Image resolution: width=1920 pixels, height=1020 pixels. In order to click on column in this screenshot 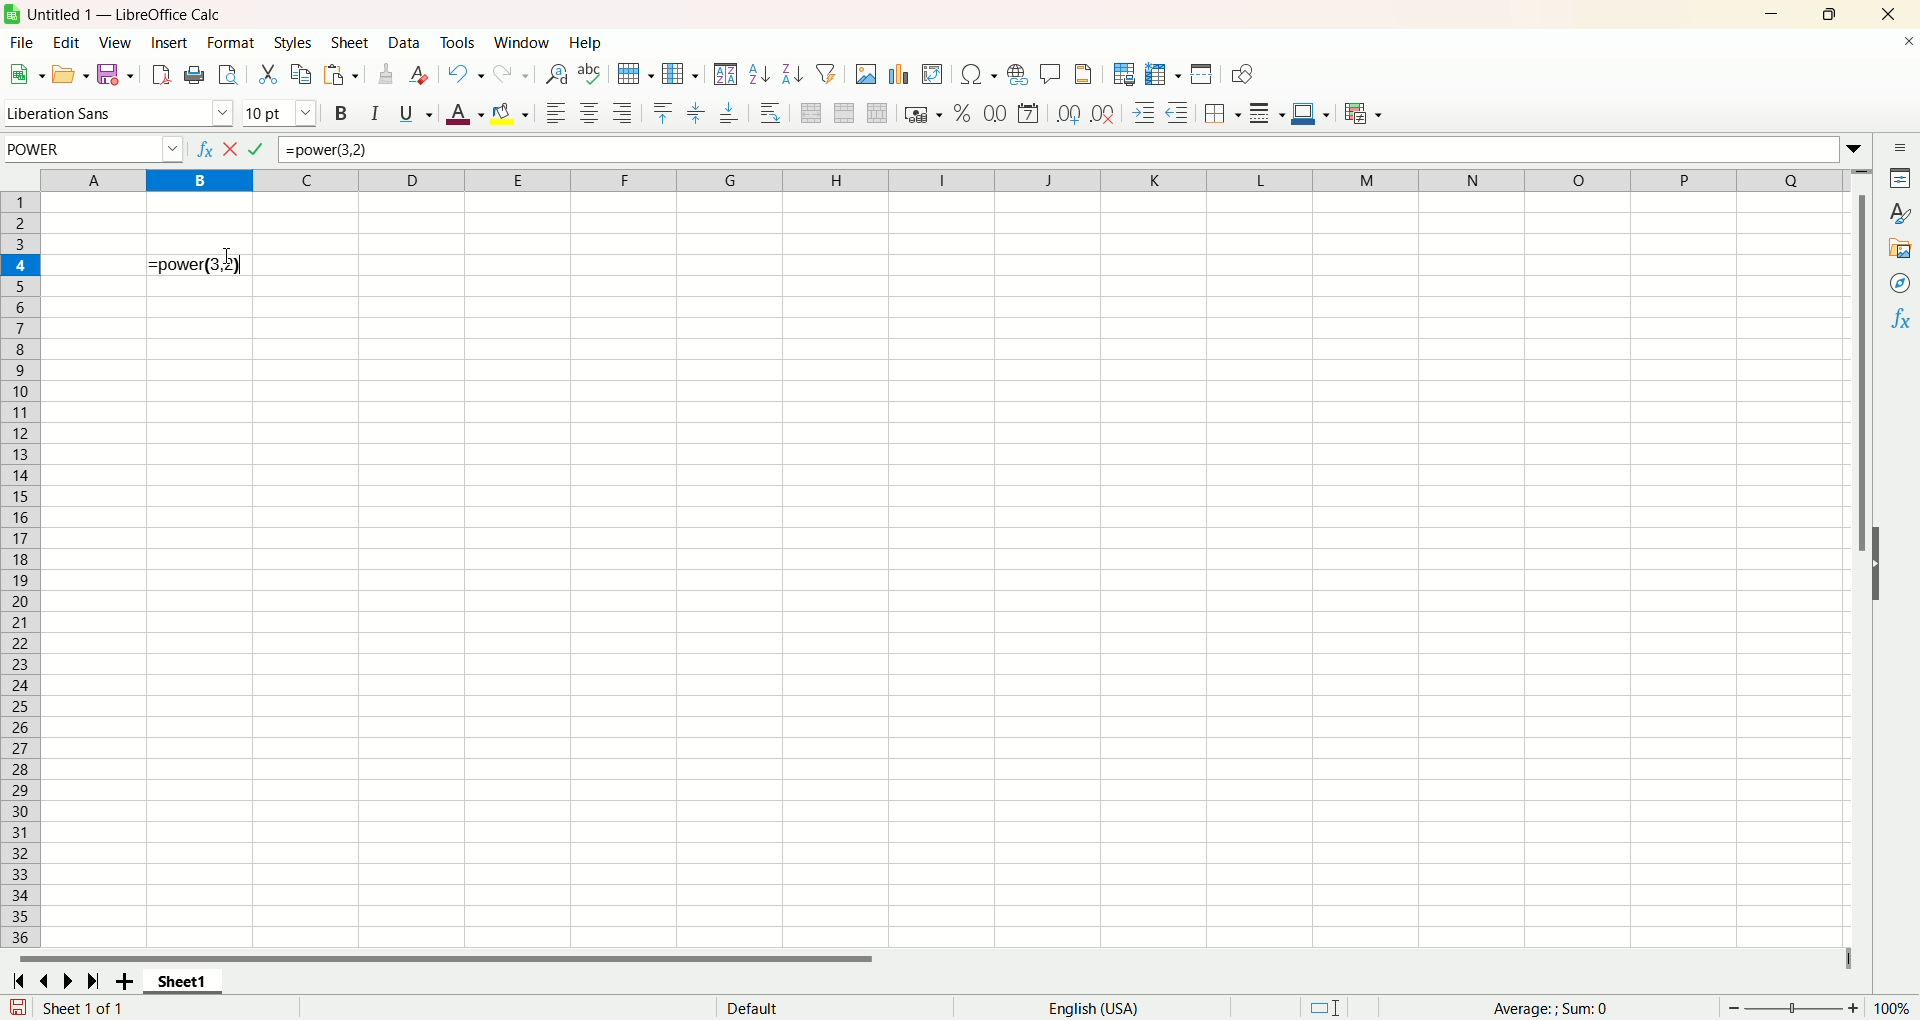, I will do `click(679, 74)`.